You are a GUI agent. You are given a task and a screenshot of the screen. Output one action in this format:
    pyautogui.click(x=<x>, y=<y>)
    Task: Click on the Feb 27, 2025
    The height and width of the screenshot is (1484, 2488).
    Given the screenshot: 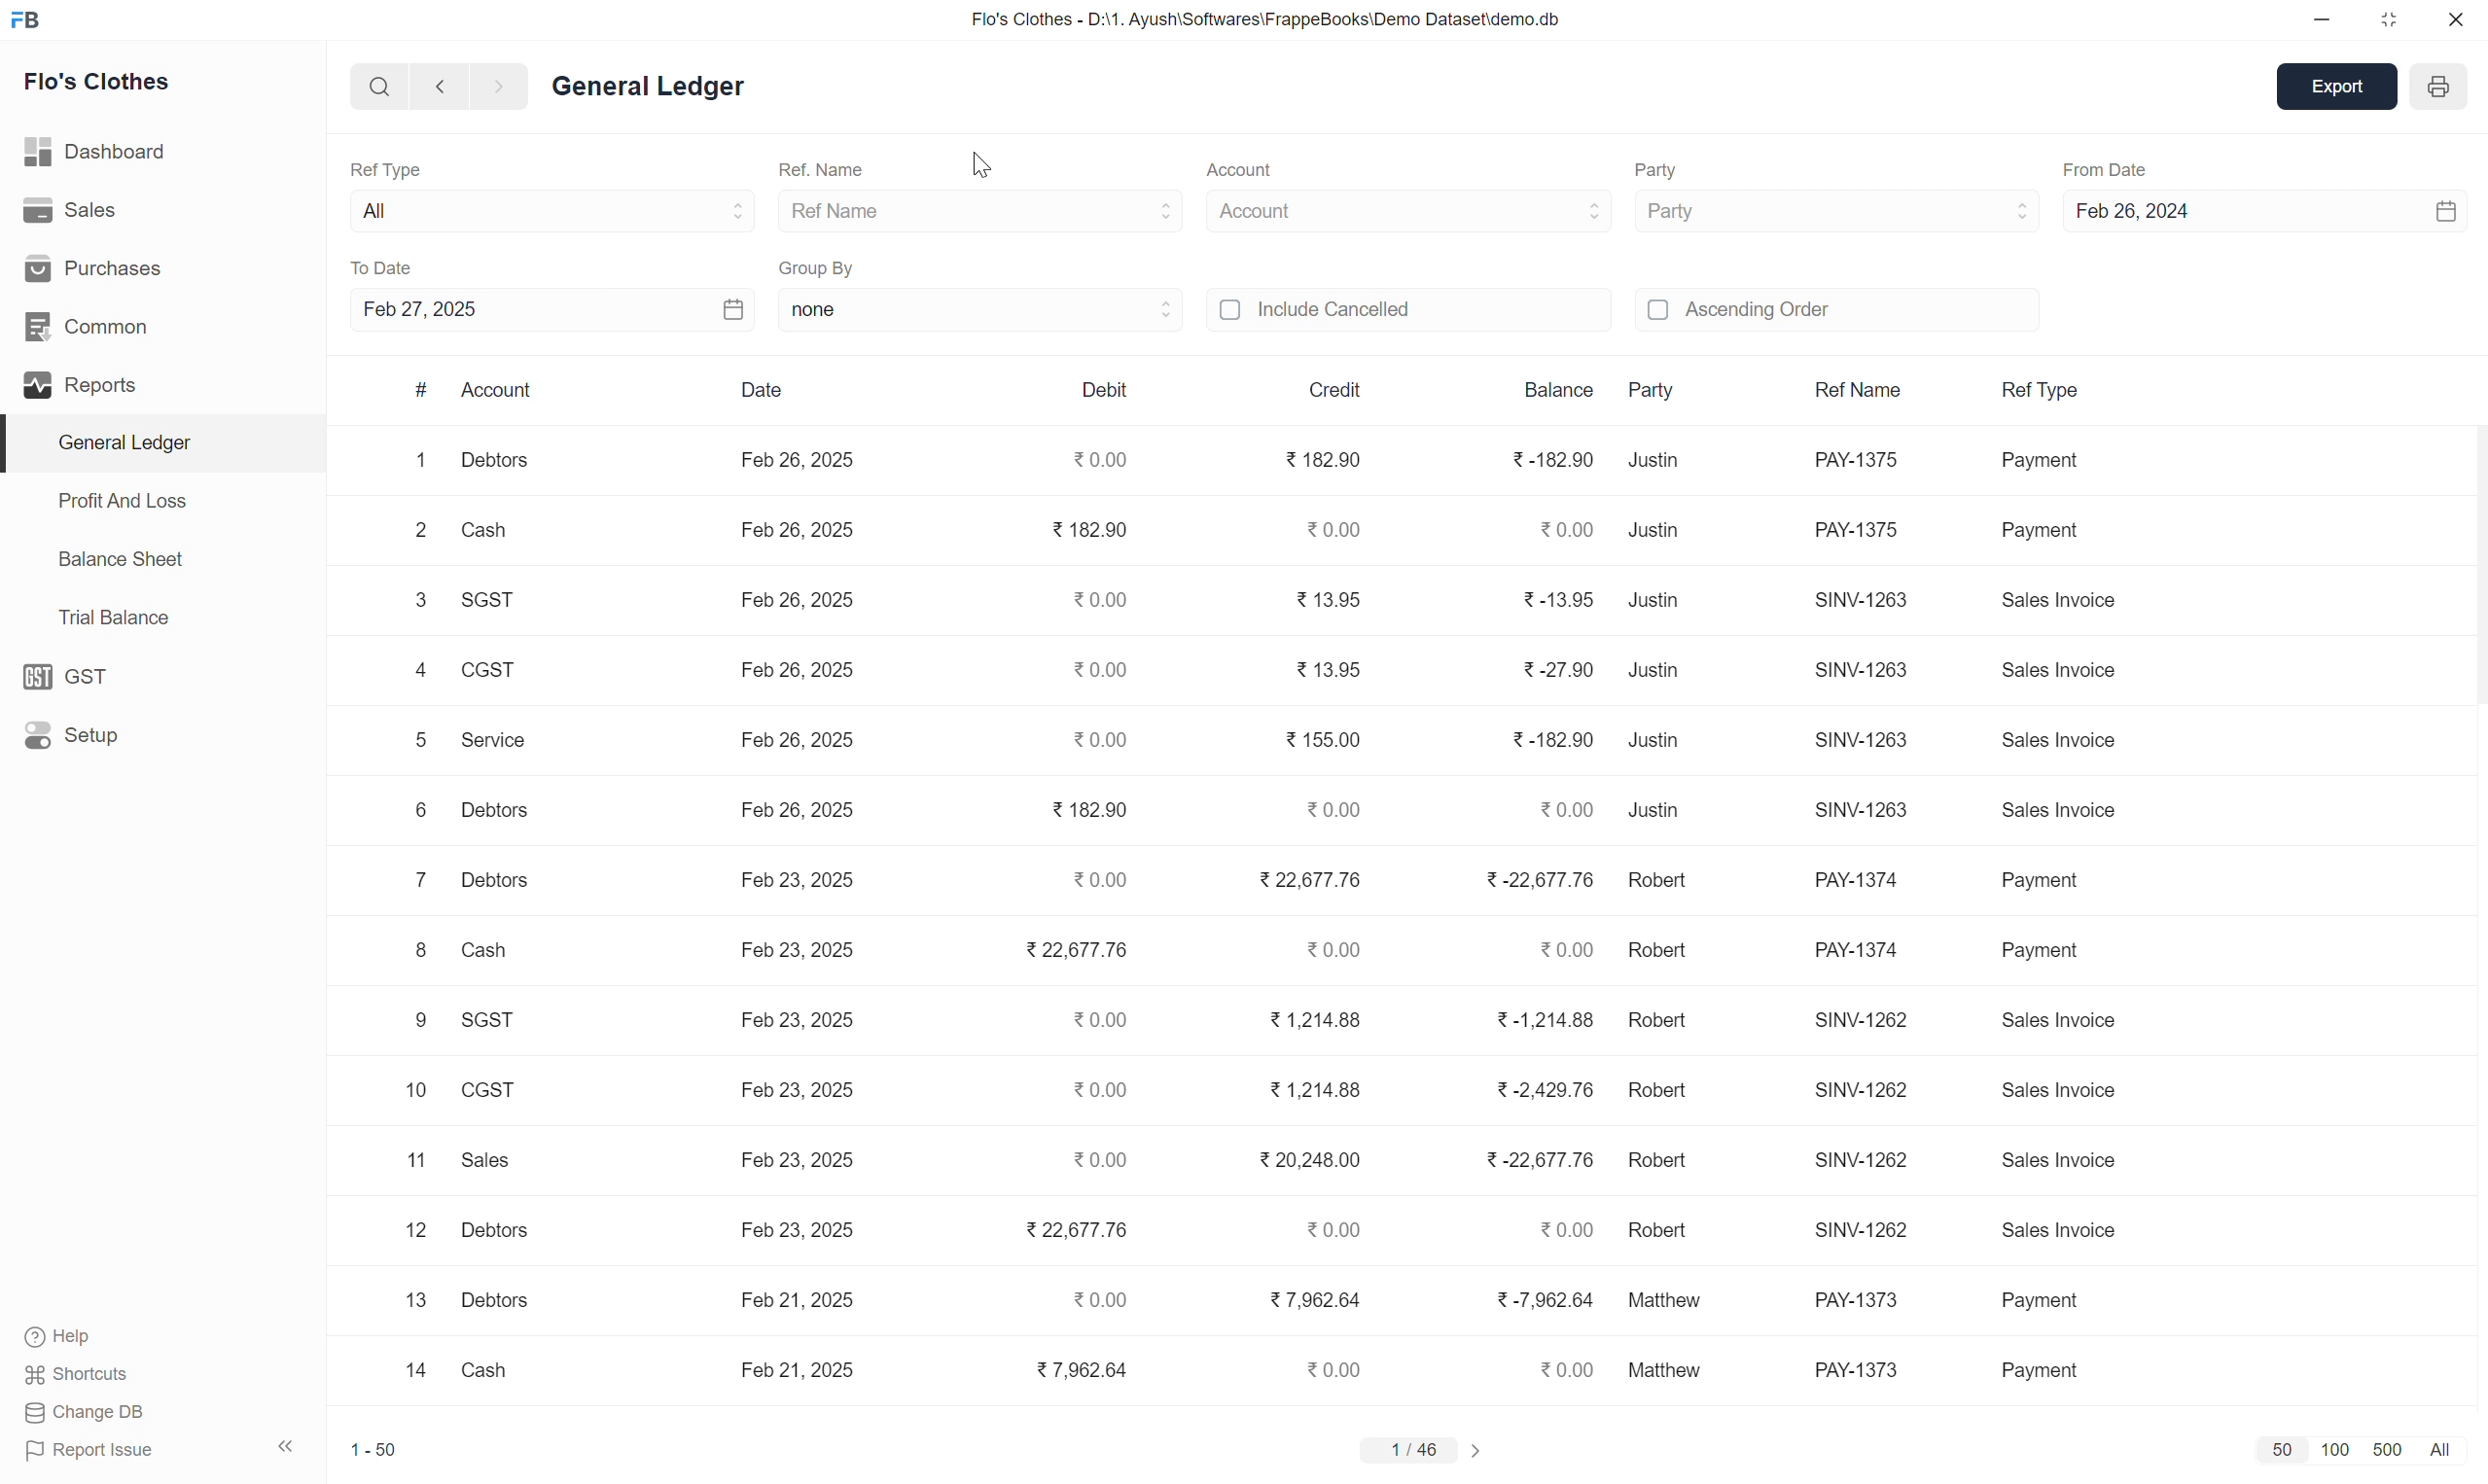 What is the action you would take?
    pyautogui.click(x=560, y=310)
    